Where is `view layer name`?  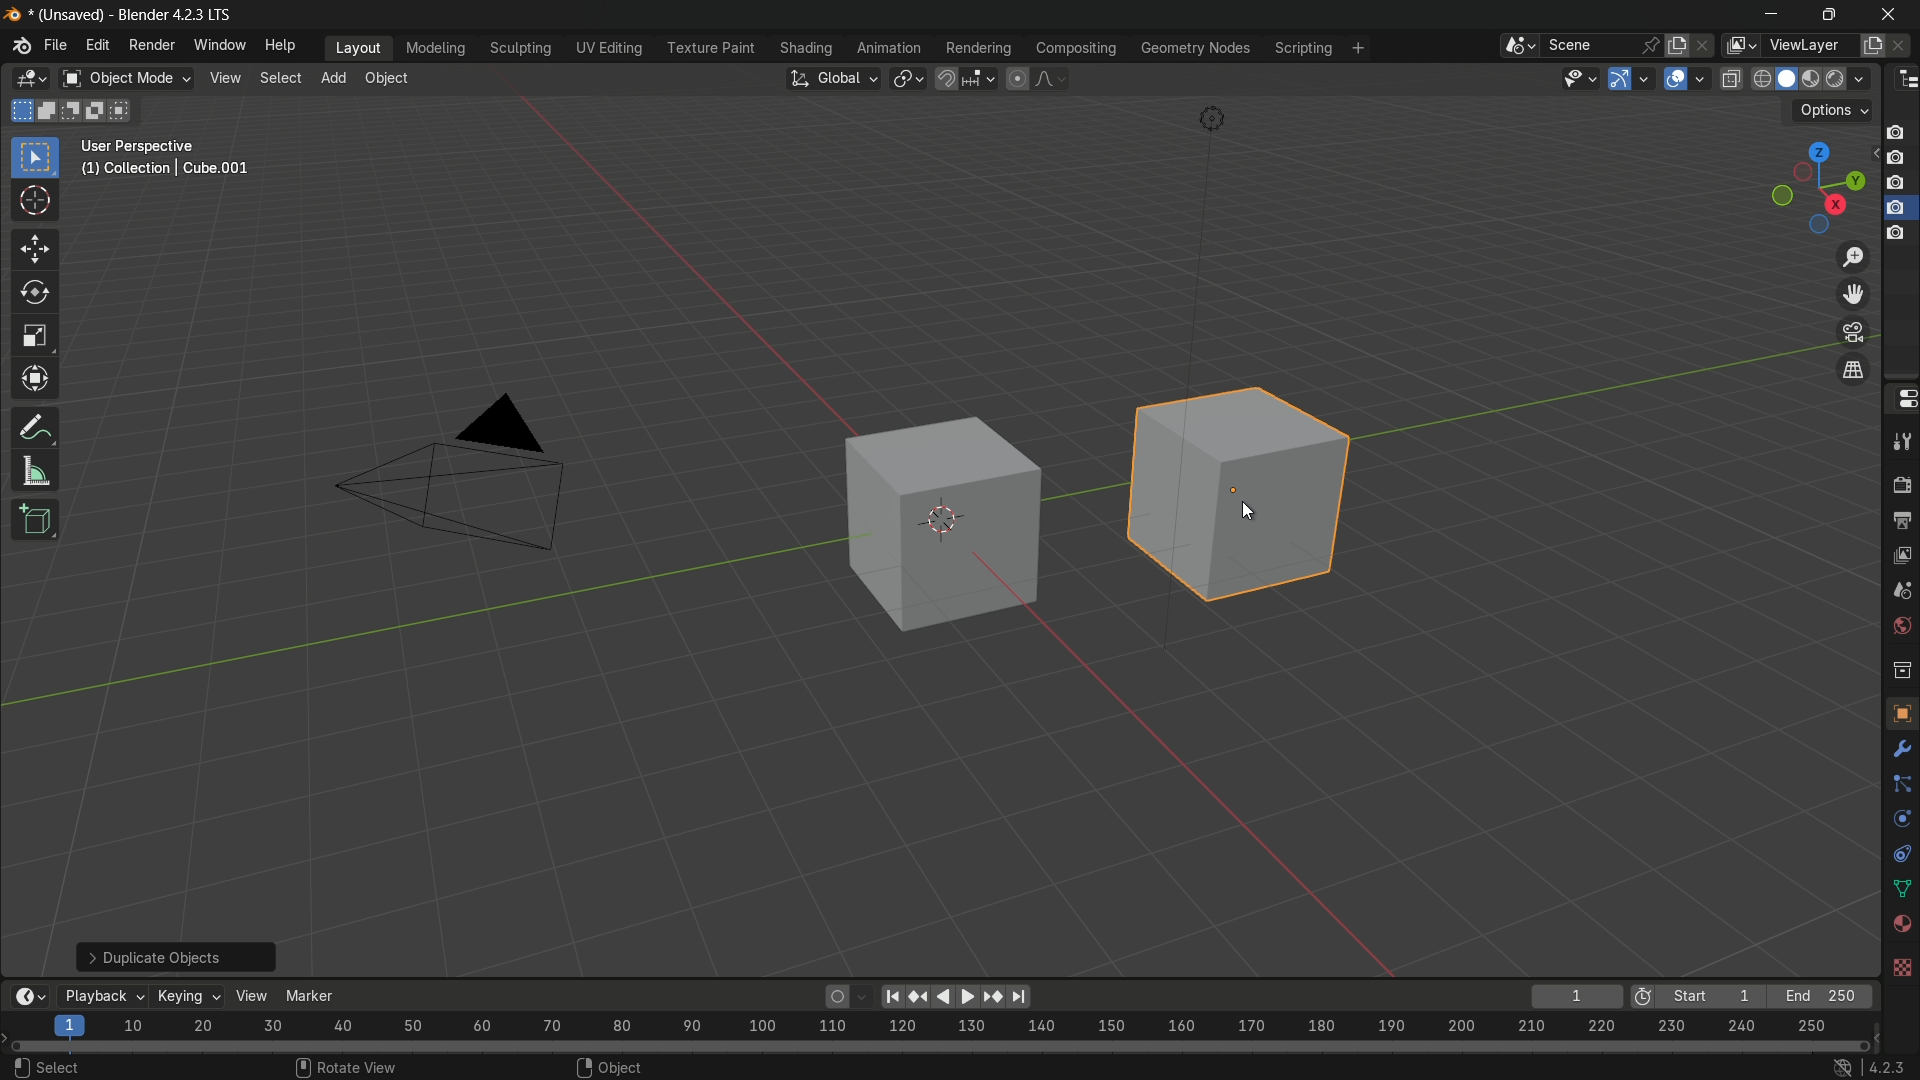
view layer name is located at coordinates (1812, 45).